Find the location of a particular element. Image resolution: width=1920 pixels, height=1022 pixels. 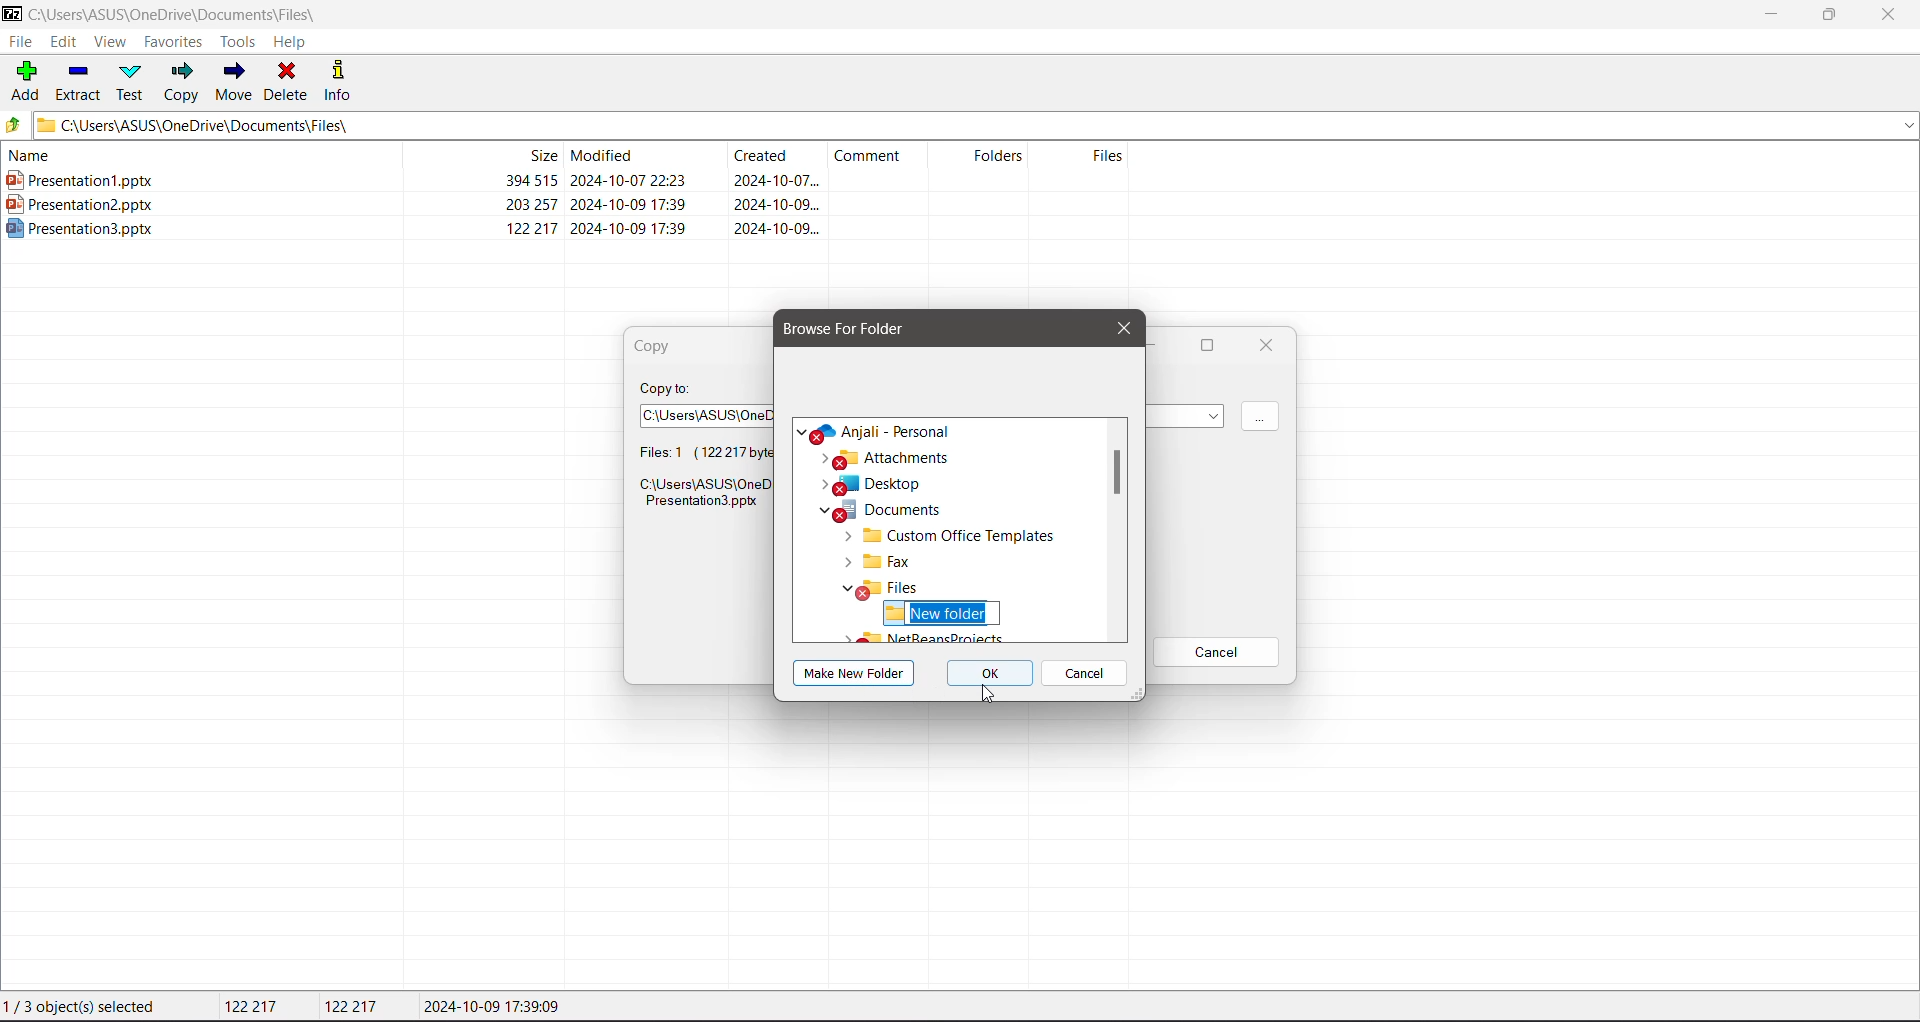

Test is located at coordinates (132, 82).